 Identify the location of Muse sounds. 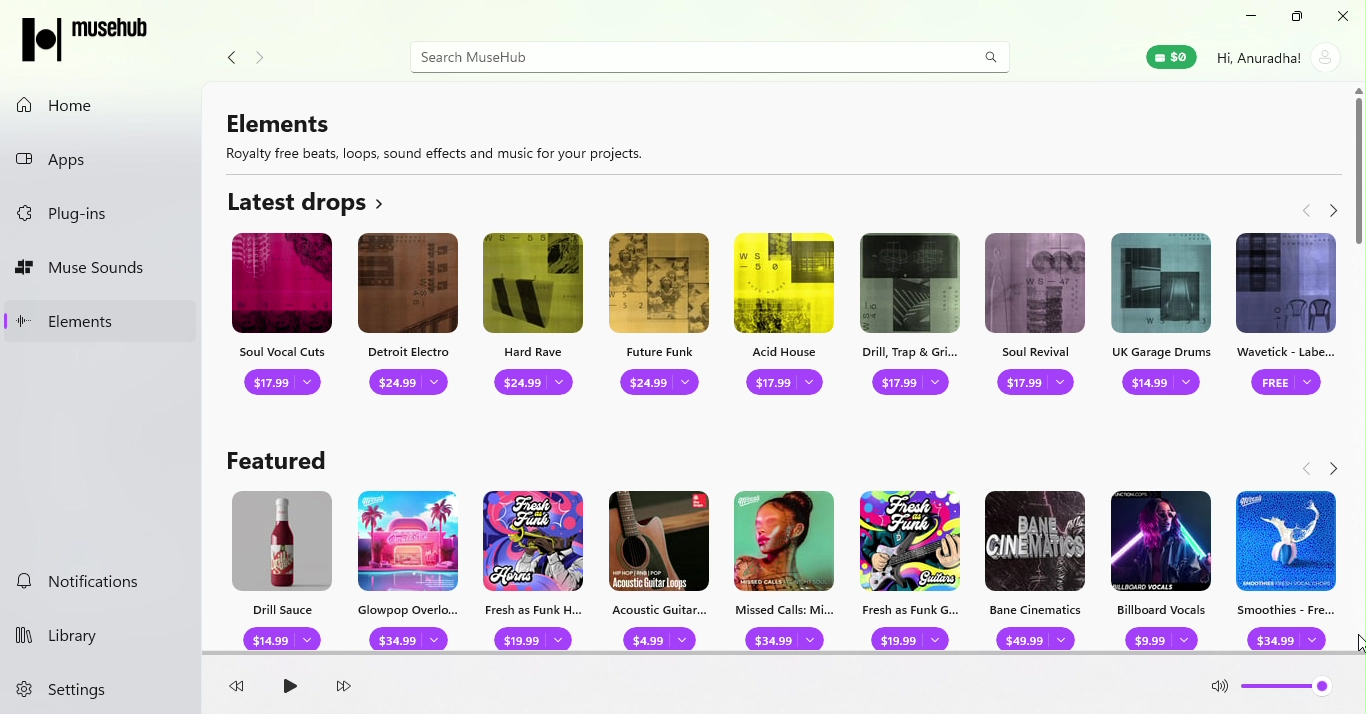
(102, 269).